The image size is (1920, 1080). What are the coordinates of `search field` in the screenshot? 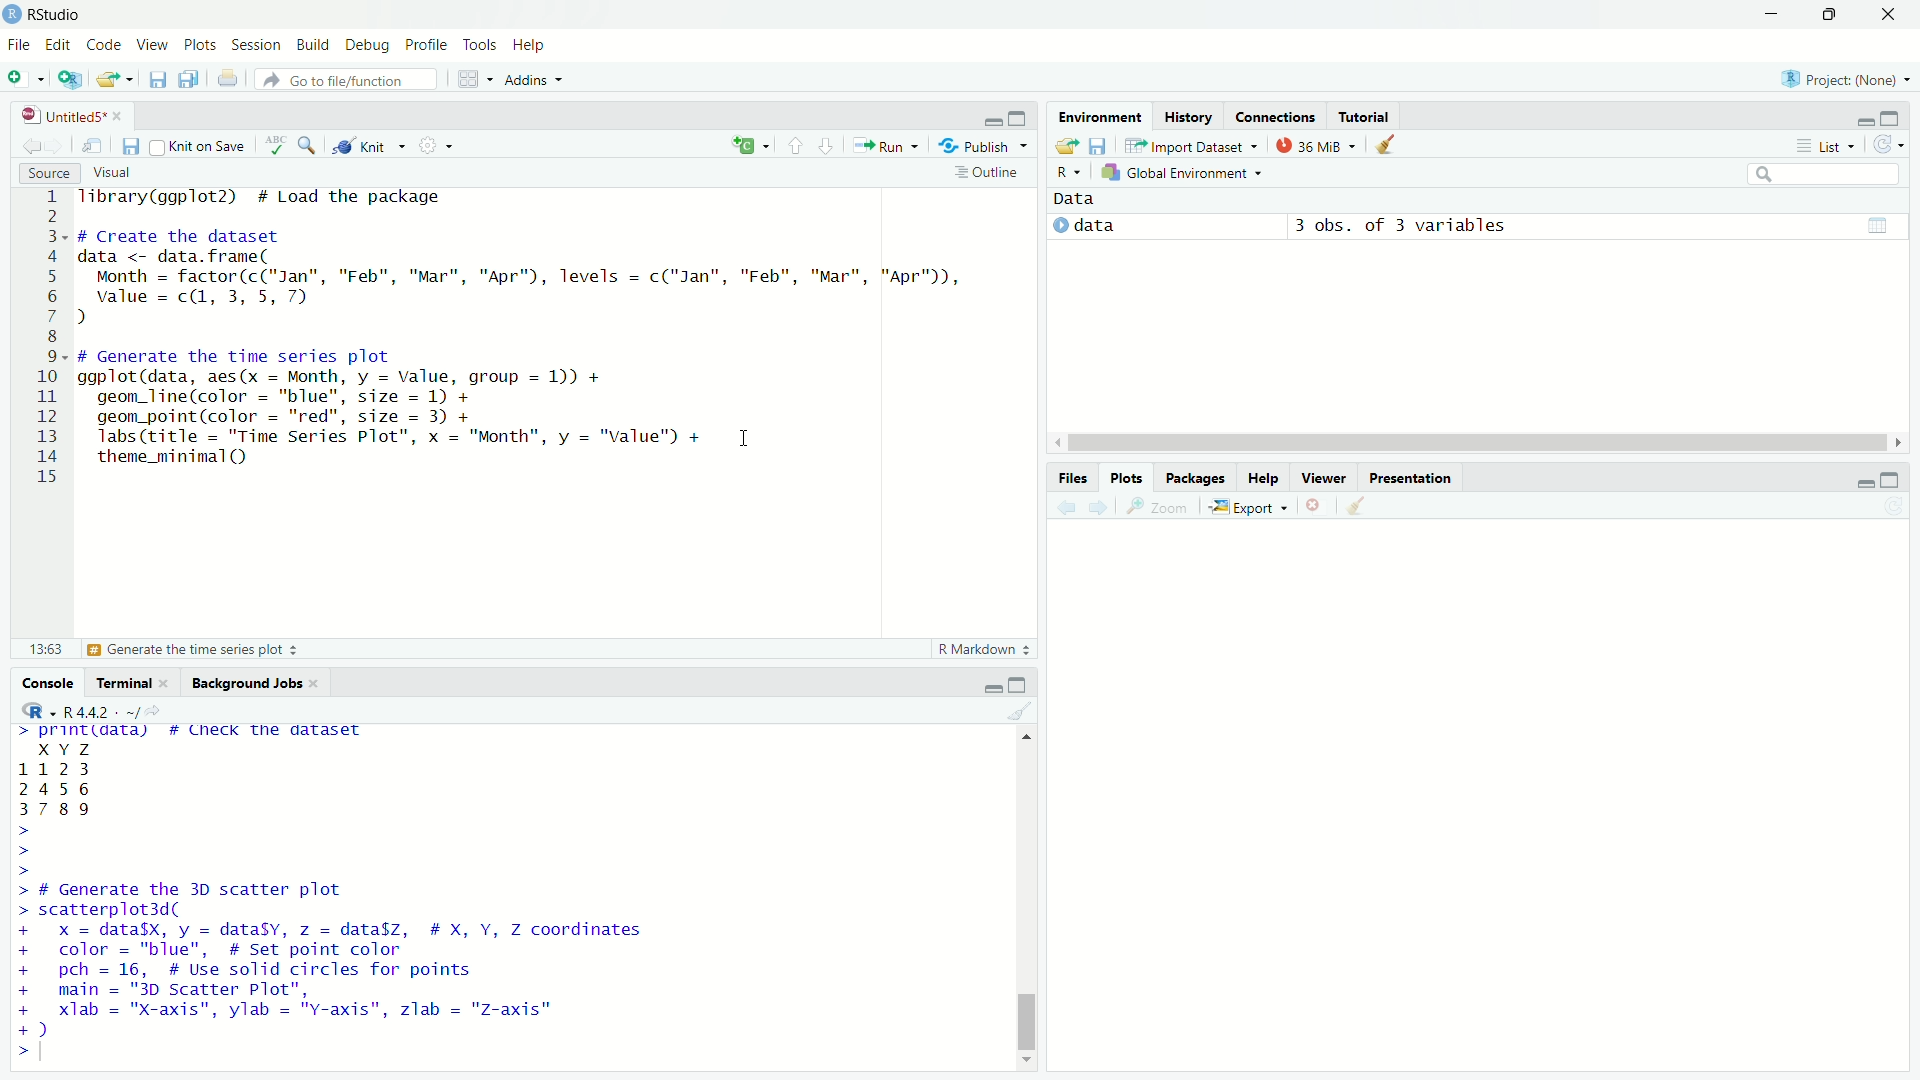 It's located at (1823, 176).